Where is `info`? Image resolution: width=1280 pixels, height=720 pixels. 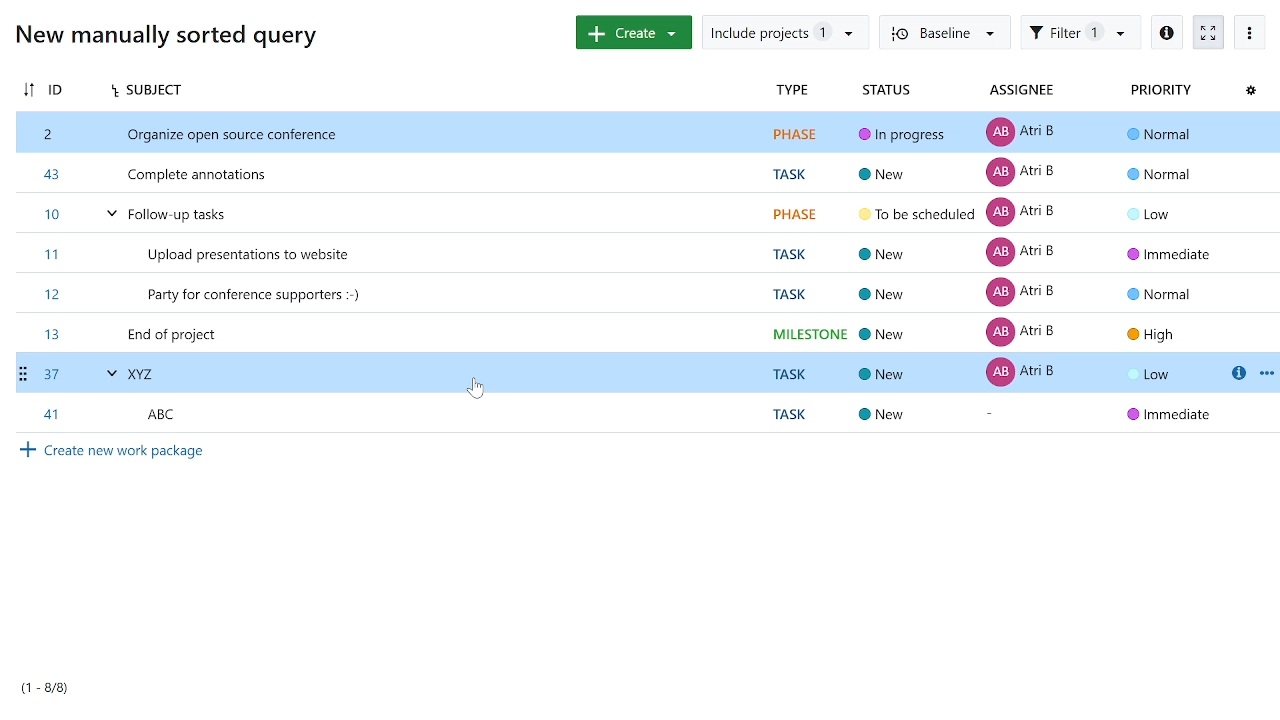 info is located at coordinates (1165, 32).